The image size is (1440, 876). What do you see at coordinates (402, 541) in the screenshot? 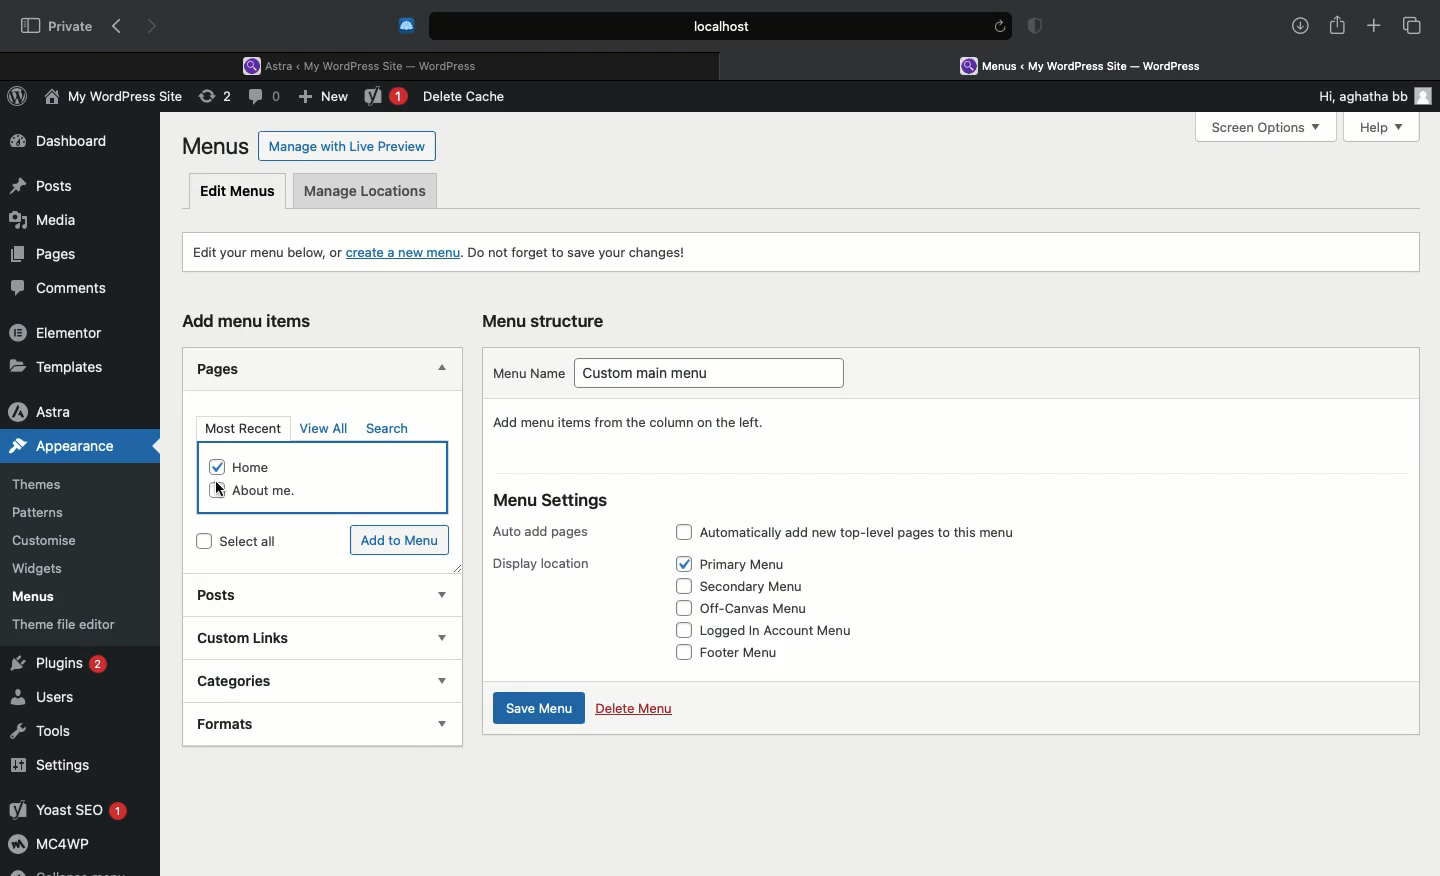
I see `Add to menu` at bounding box center [402, 541].